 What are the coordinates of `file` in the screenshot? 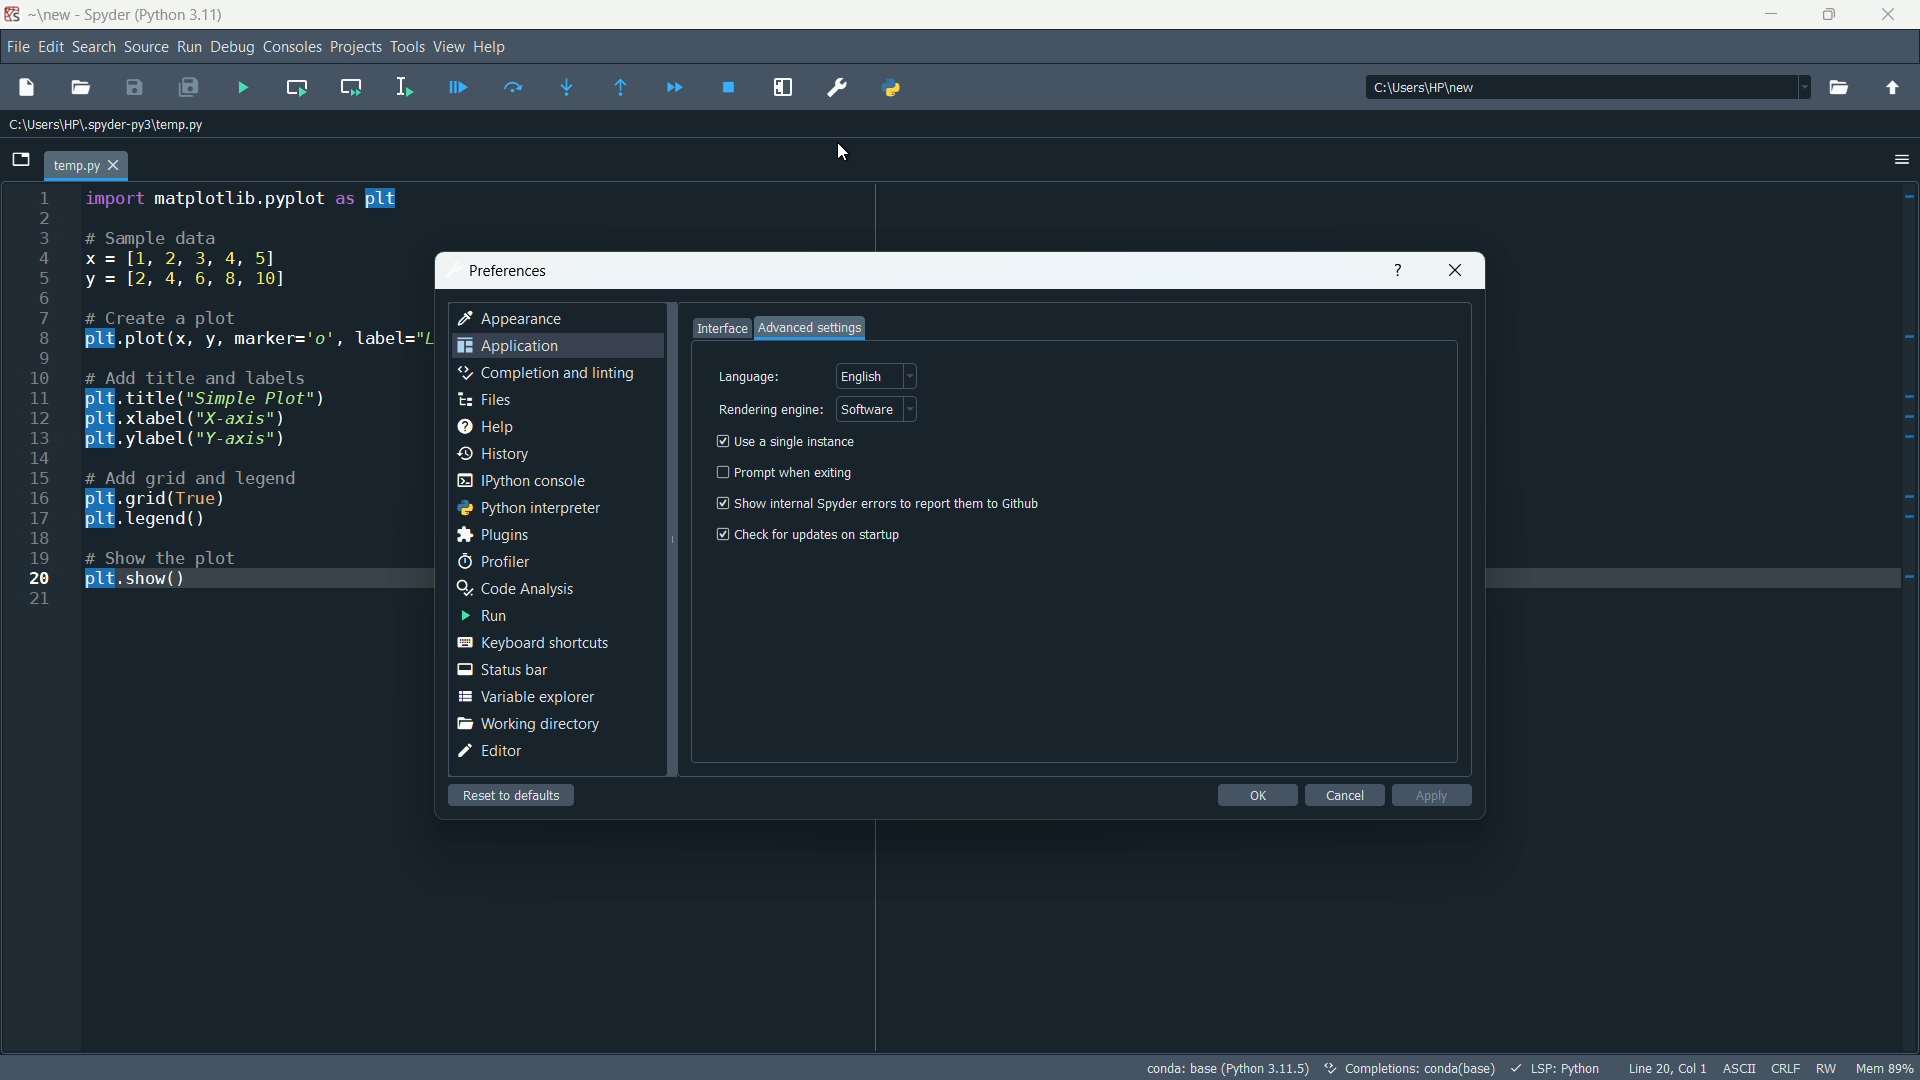 It's located at (14, 47).